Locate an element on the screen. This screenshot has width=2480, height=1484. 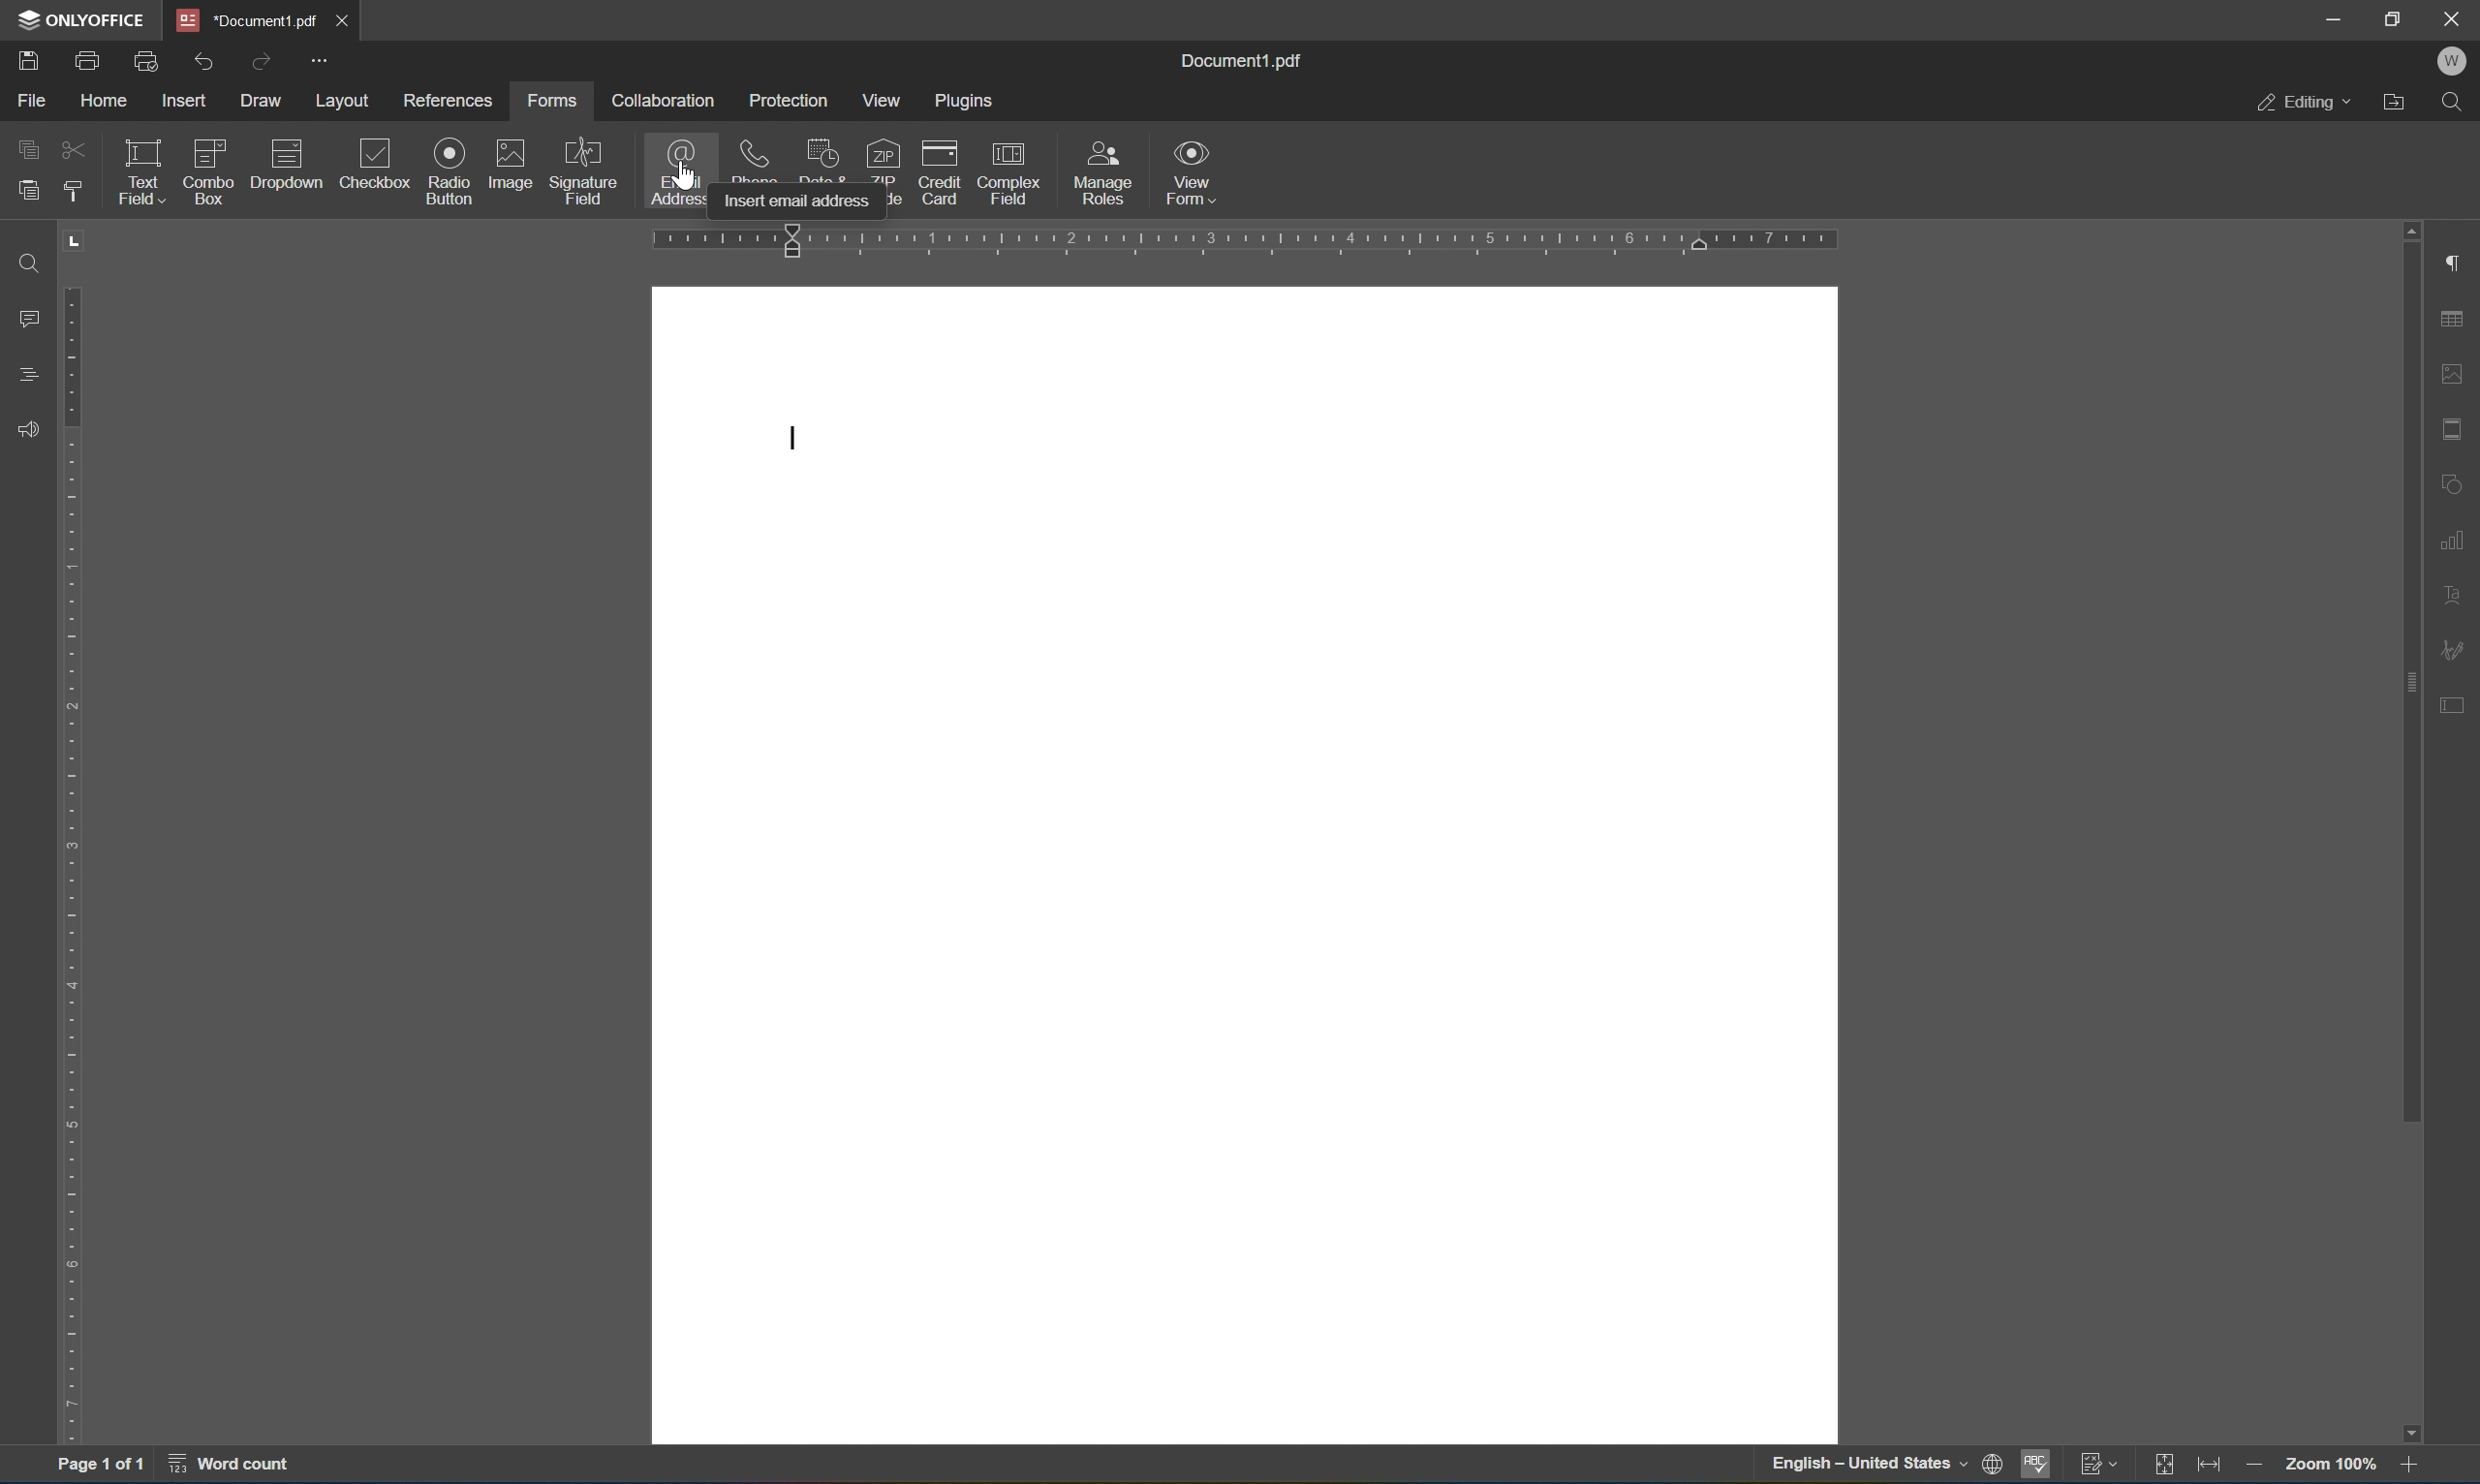
feedback & support is located at coordinates (31, 430).